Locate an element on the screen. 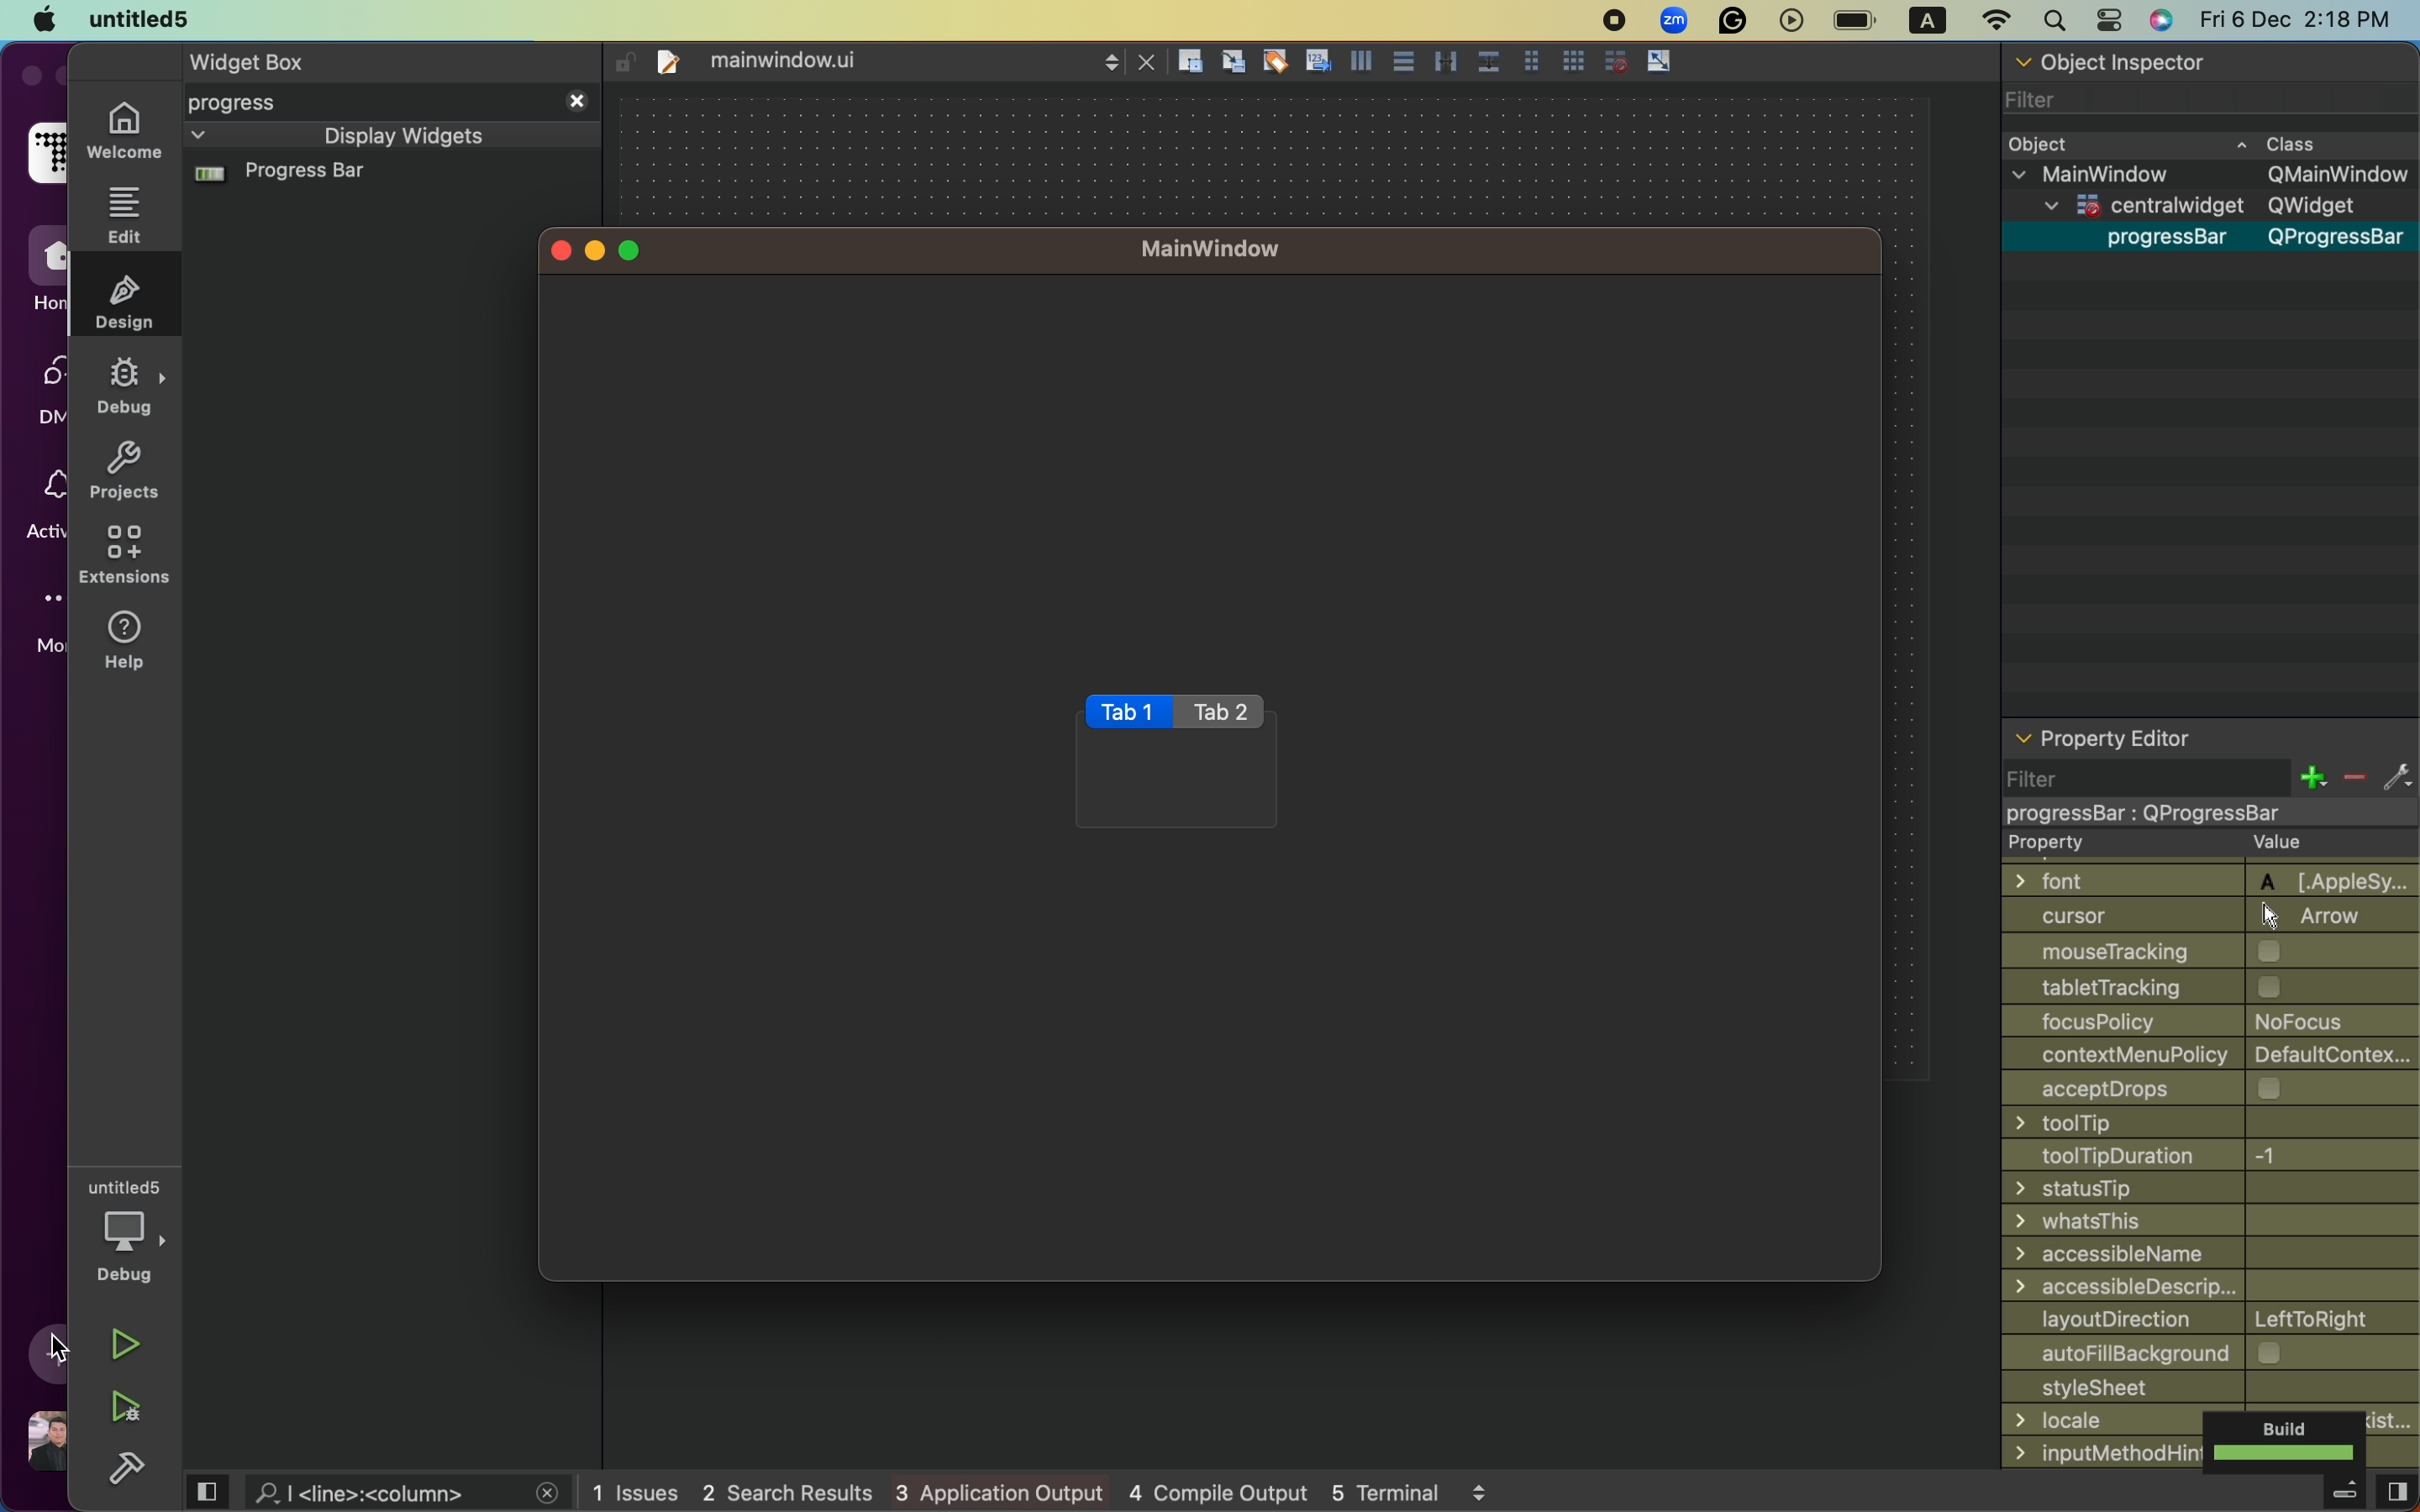  insert text  is located at coordinates (1319, 62).